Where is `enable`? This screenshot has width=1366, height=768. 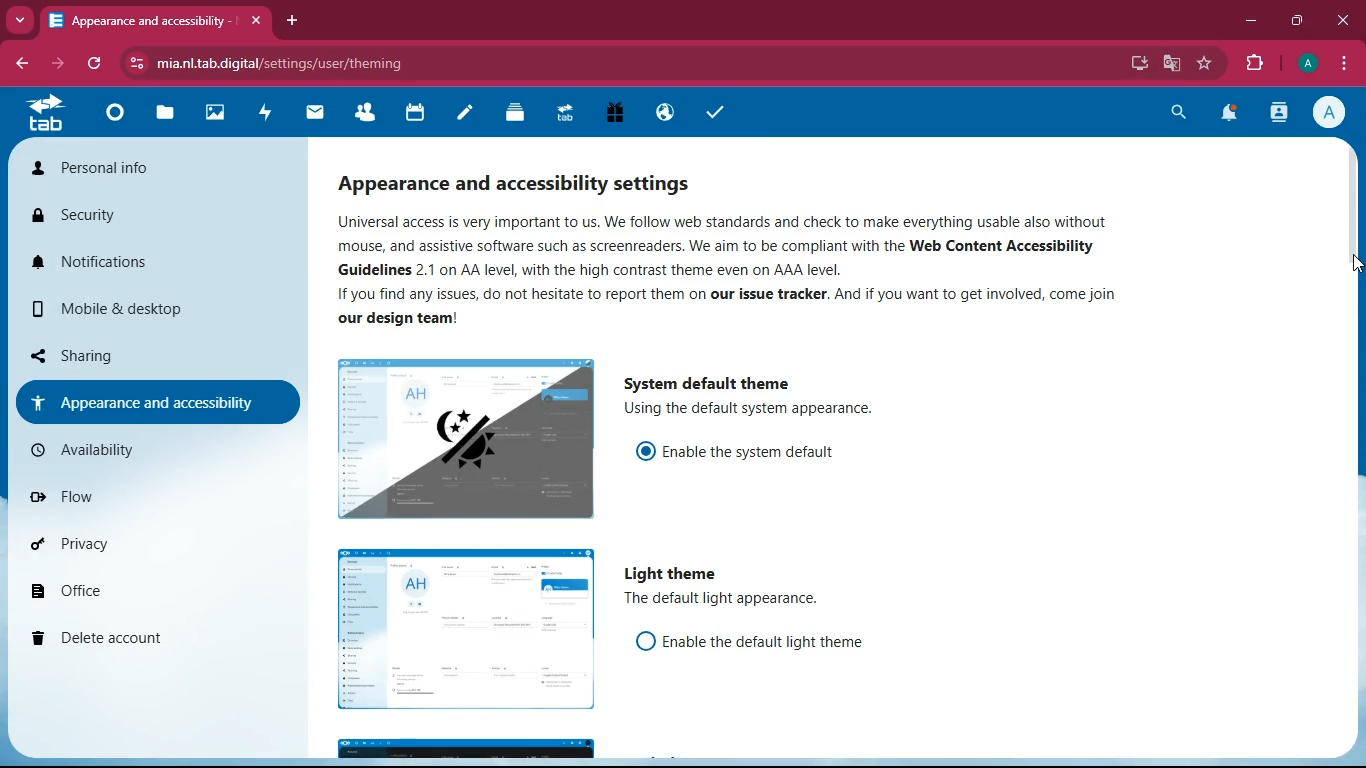
enable is located at coordinates (756, 454).